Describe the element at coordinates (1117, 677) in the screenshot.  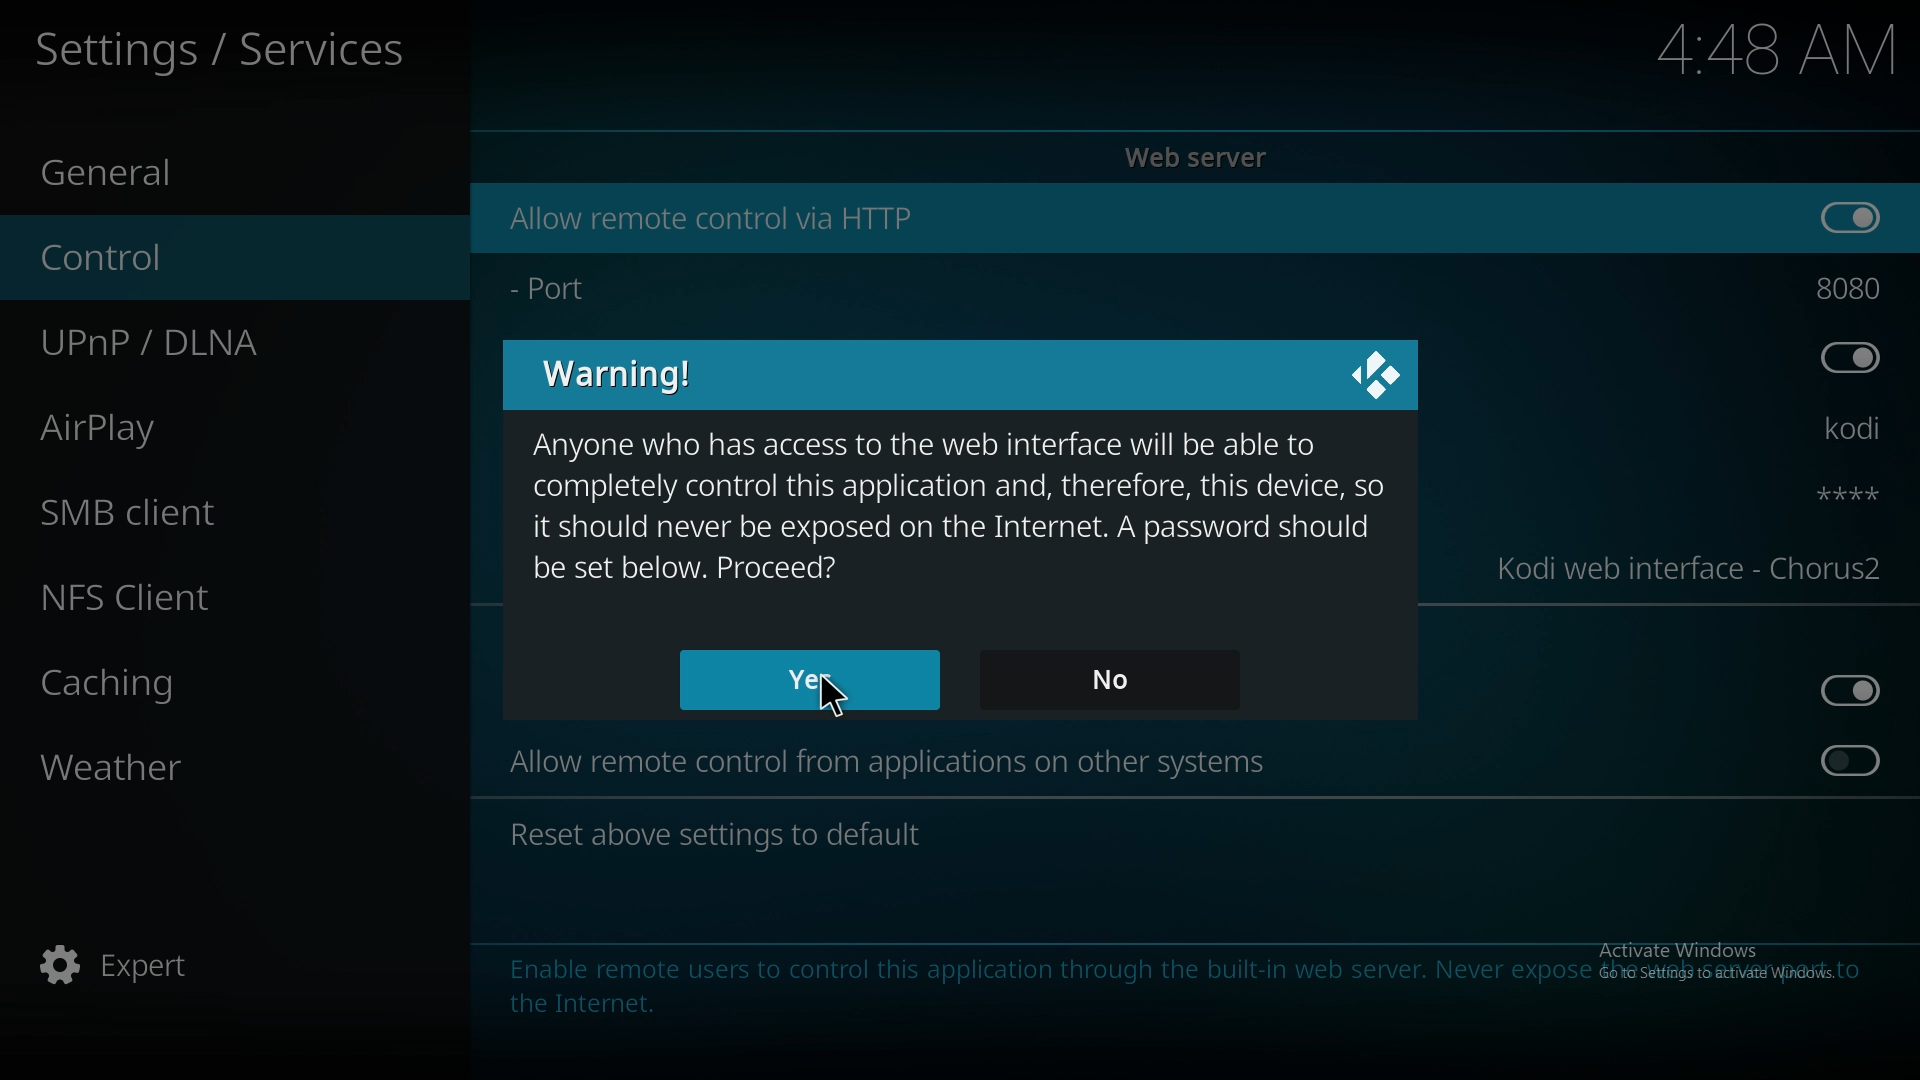
I see `no` at that location.